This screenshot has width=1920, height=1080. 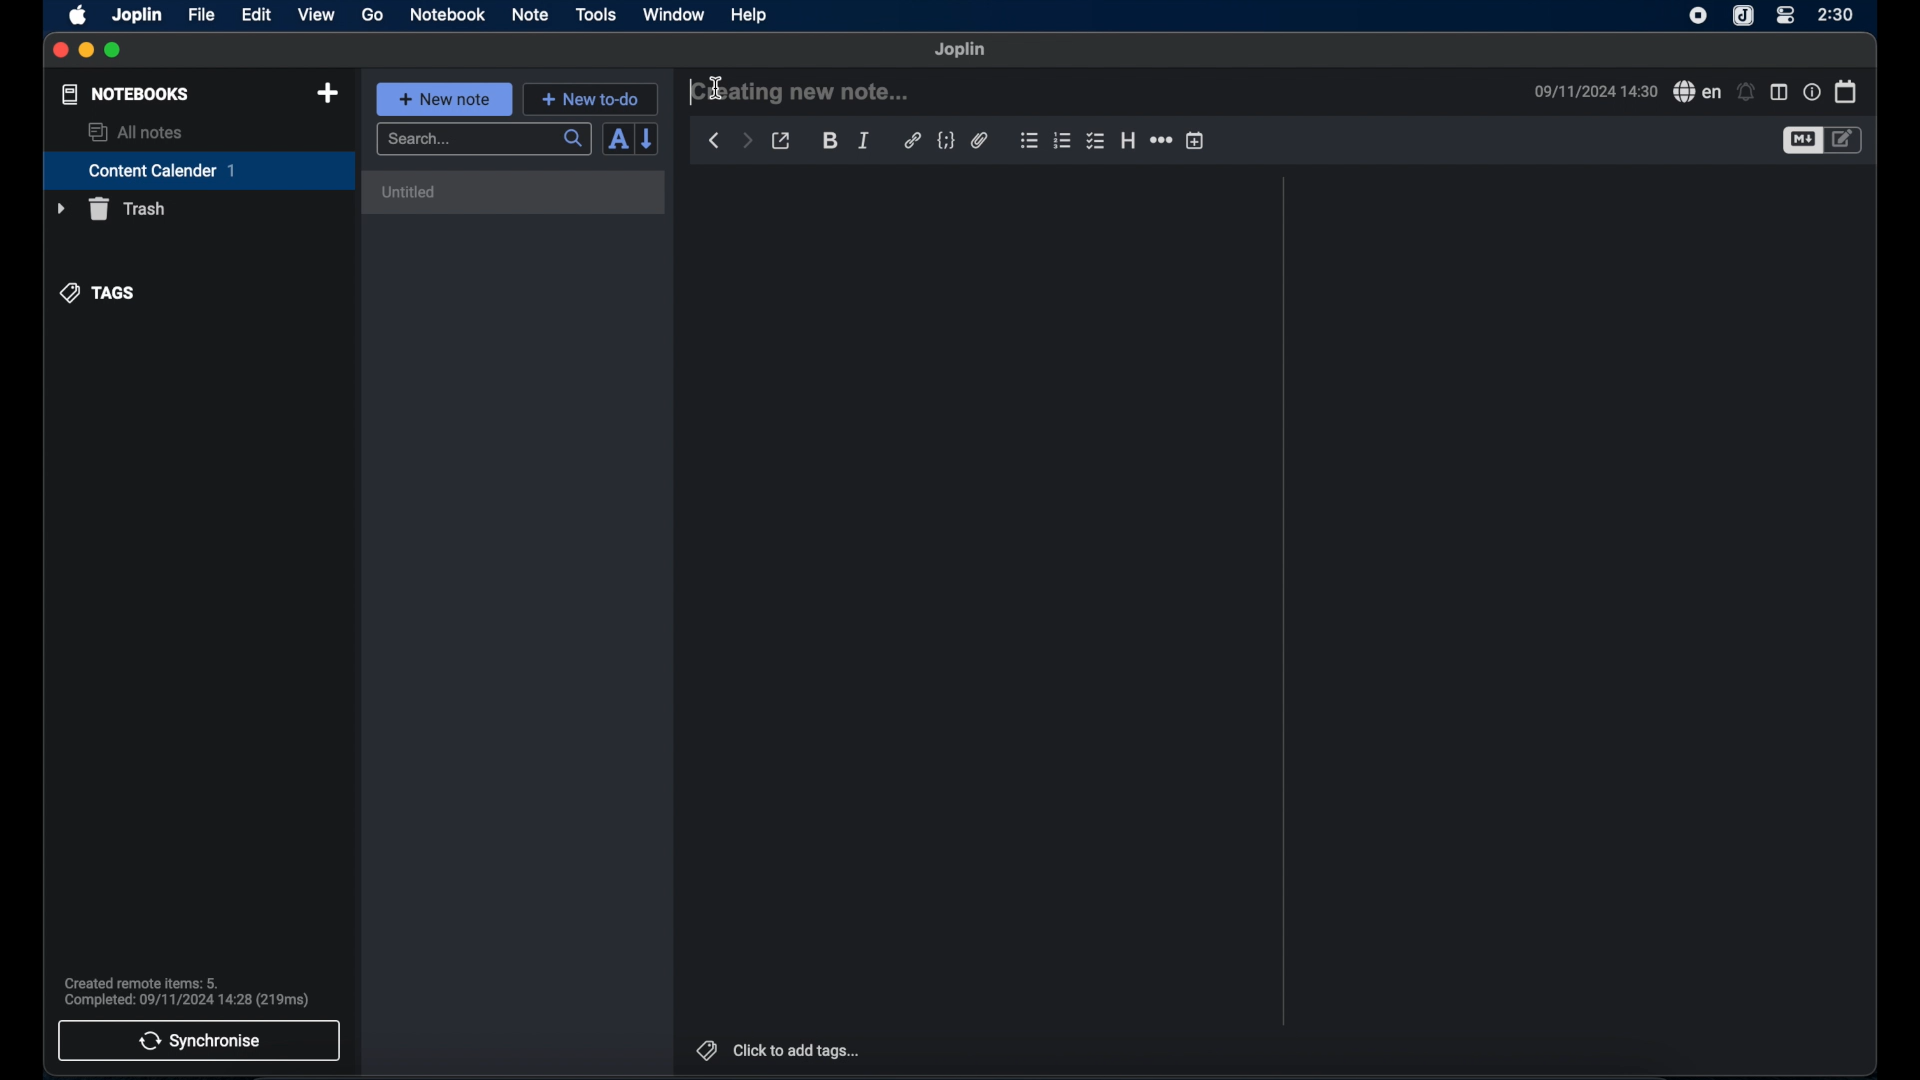 I want to click on file, so click(x=203, y=15).